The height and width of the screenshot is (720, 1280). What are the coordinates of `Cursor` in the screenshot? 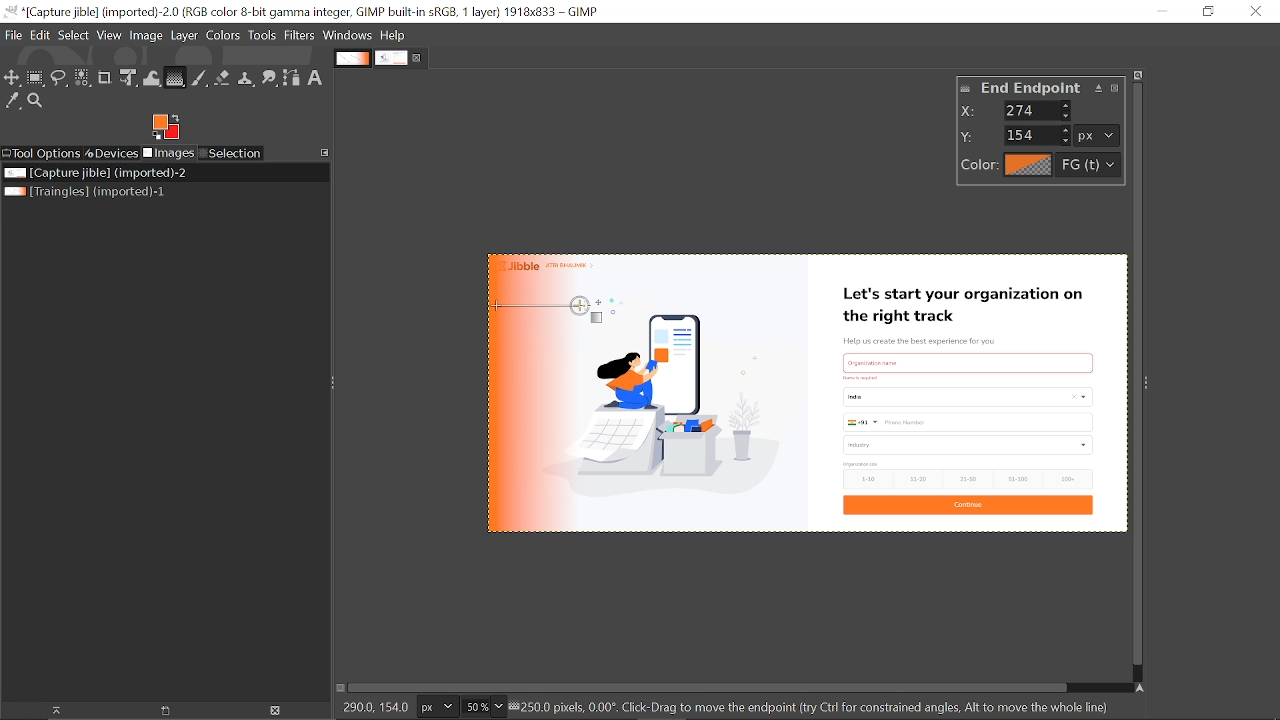 It's located at (589, 316).